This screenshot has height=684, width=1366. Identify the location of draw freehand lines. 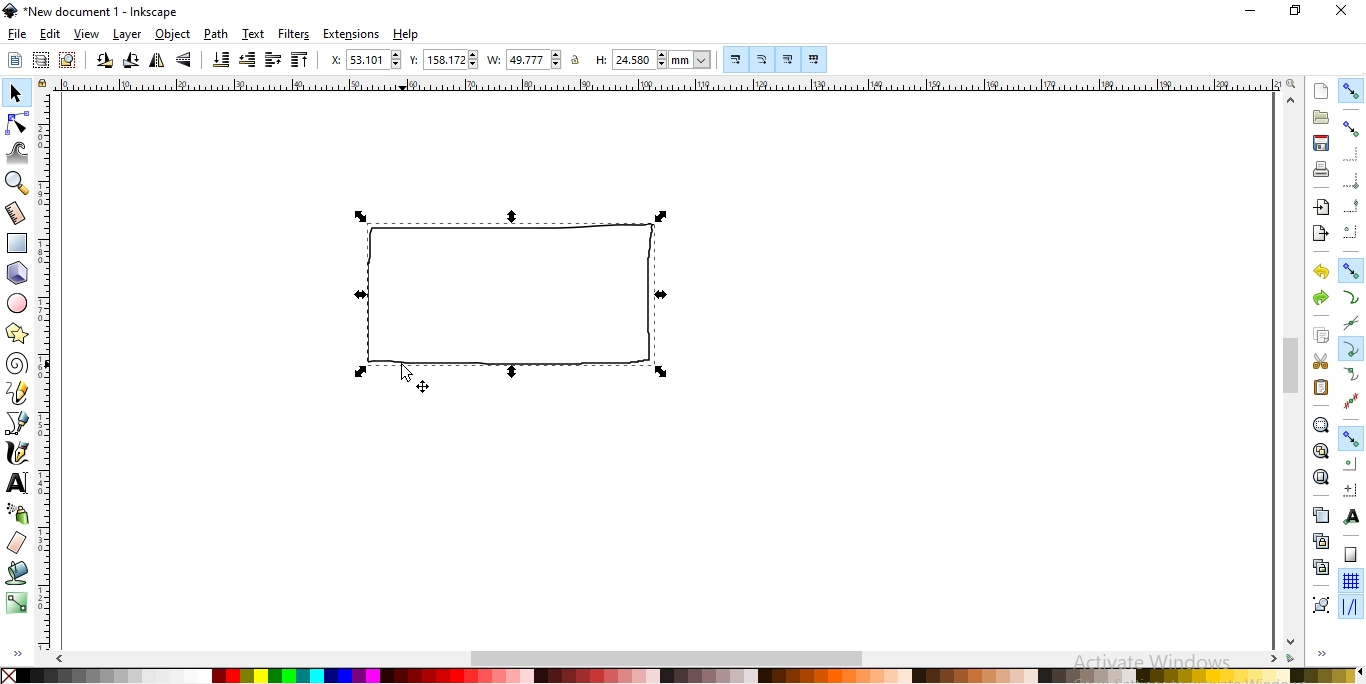
(20, 393).